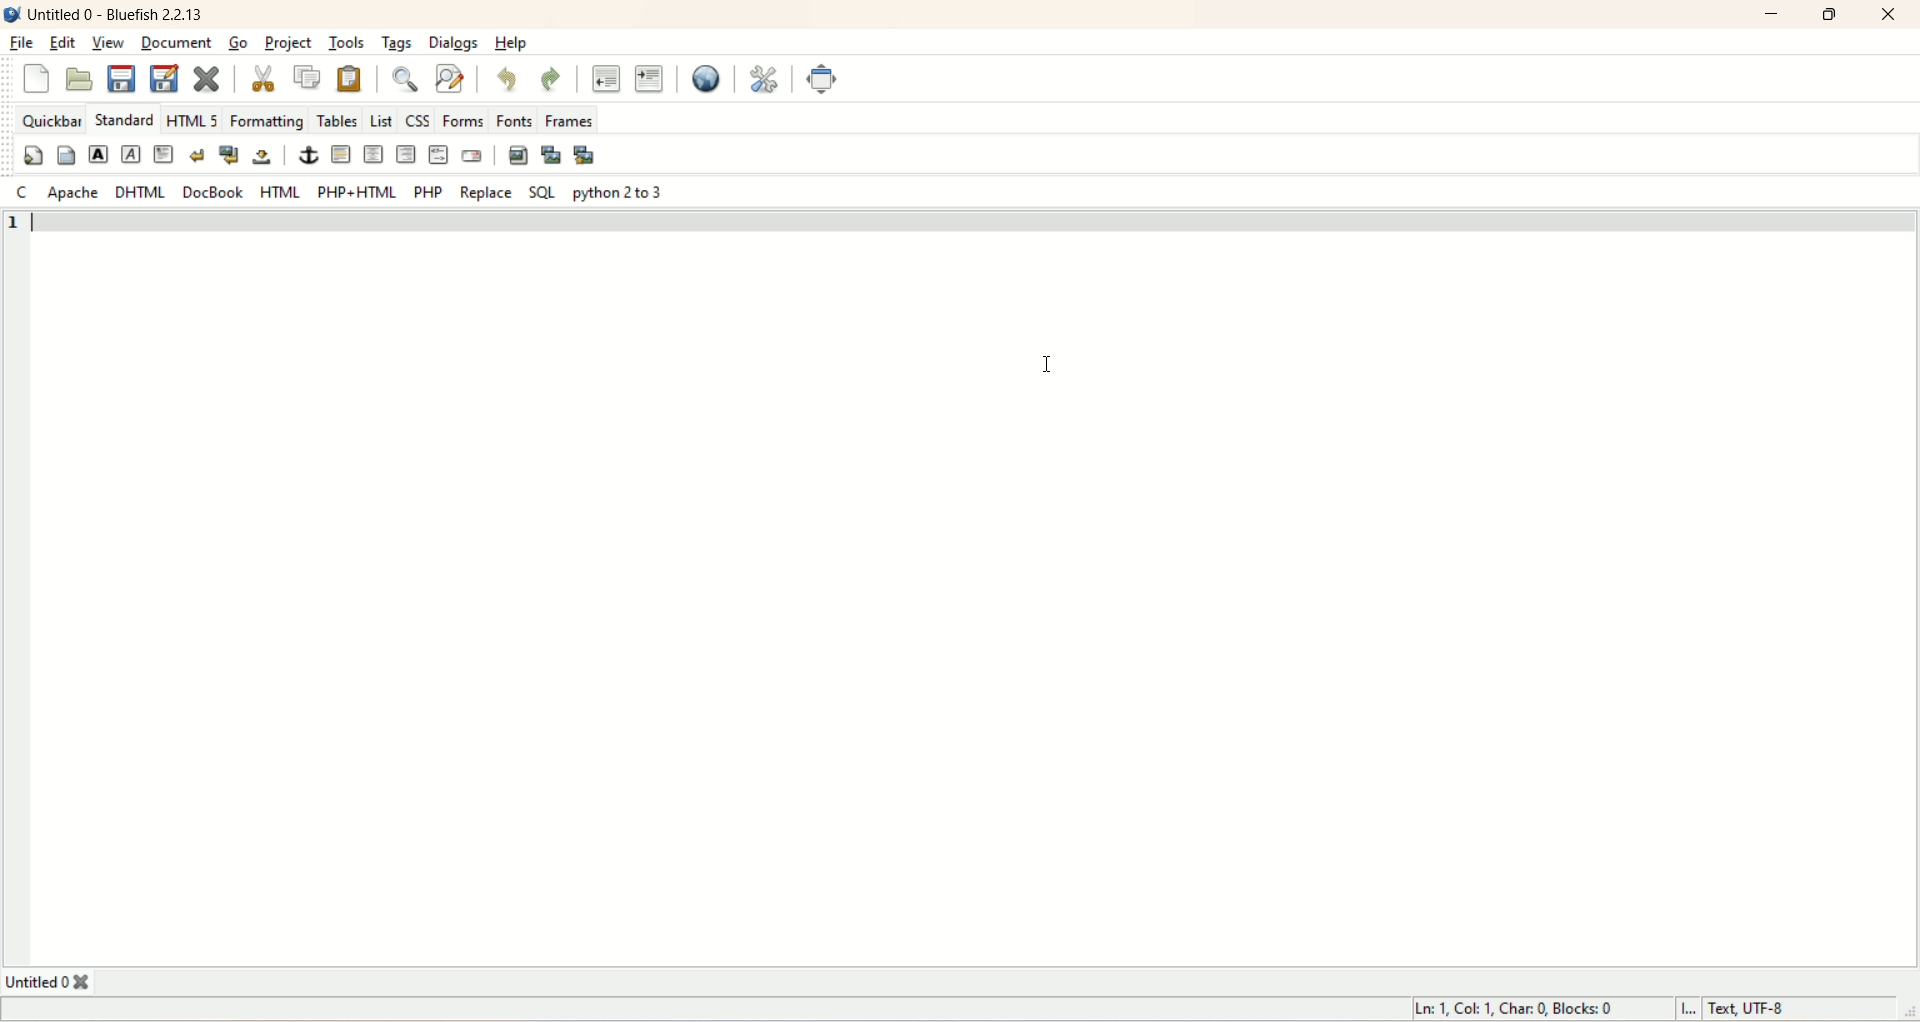 The width and height of the screenshot is (1920, 1022). I want to click on paste, so click(351, 78).